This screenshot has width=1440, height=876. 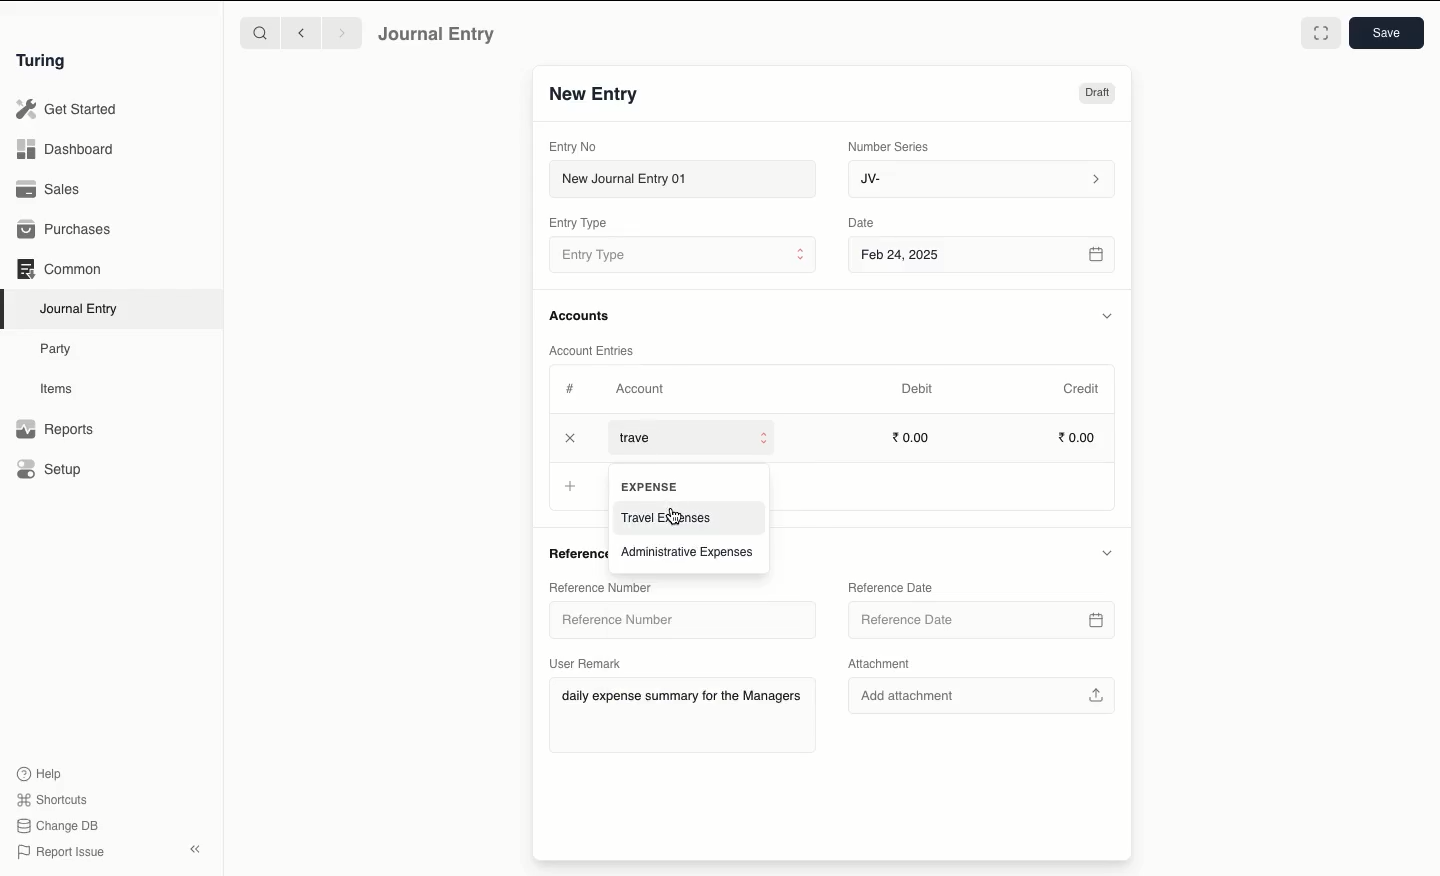 I want to click on Feb 24, 2025, so click(x=984, y=257).